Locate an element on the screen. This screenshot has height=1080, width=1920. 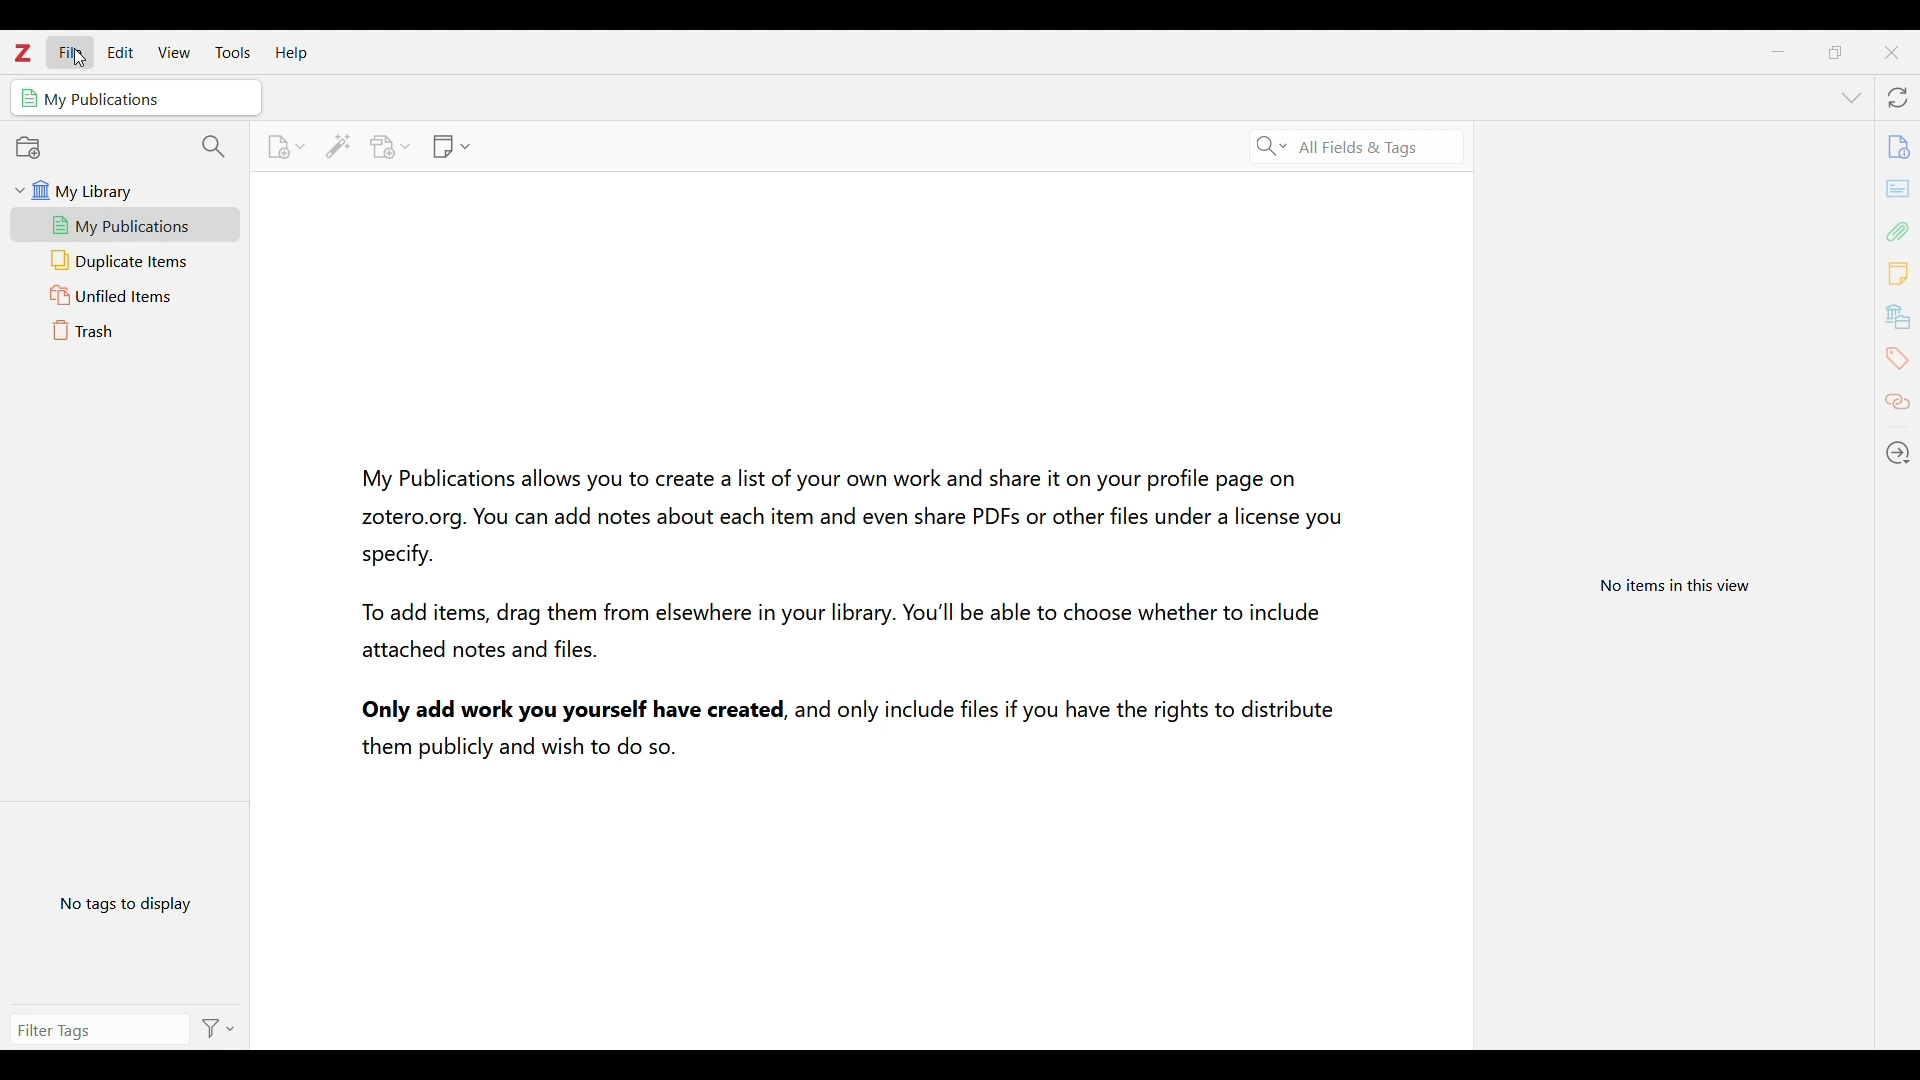
Options to add new item is located at coordinates (285, 147).